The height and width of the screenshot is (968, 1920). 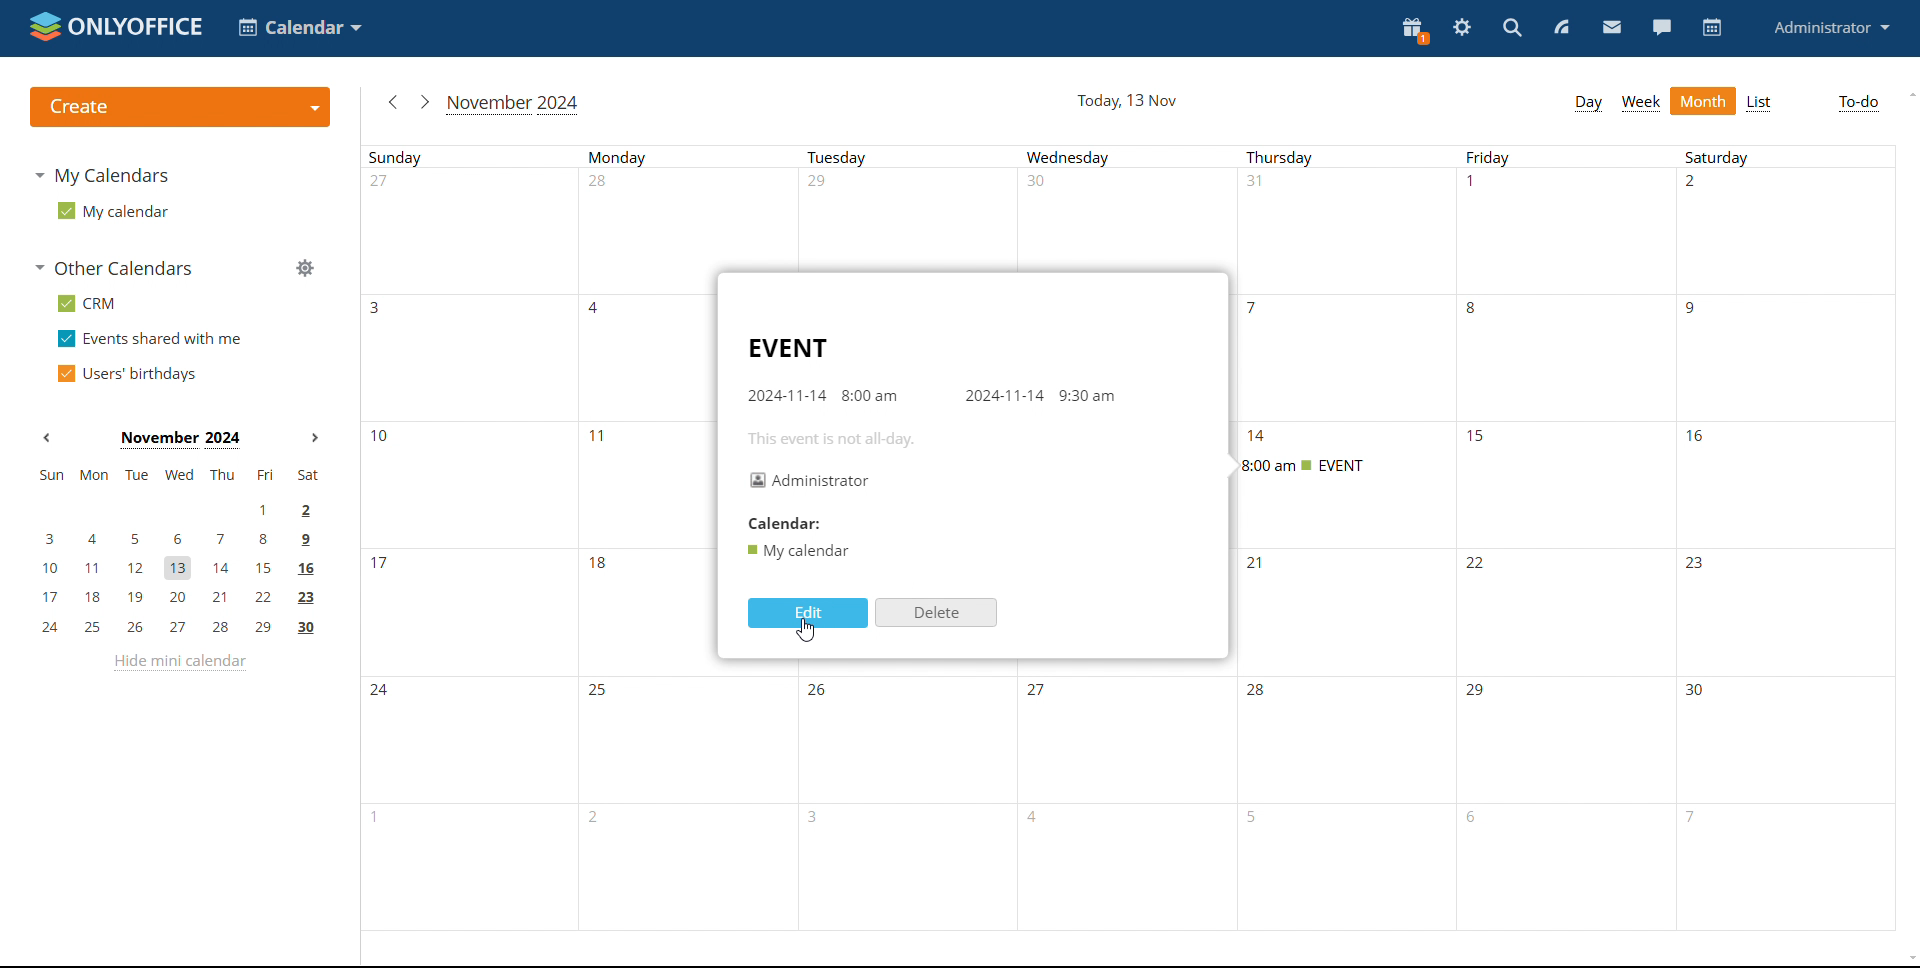 What do you see at coordinates (1834, 28) in the screenshot?
I see `administrator` at bounding box center [1834, 28].